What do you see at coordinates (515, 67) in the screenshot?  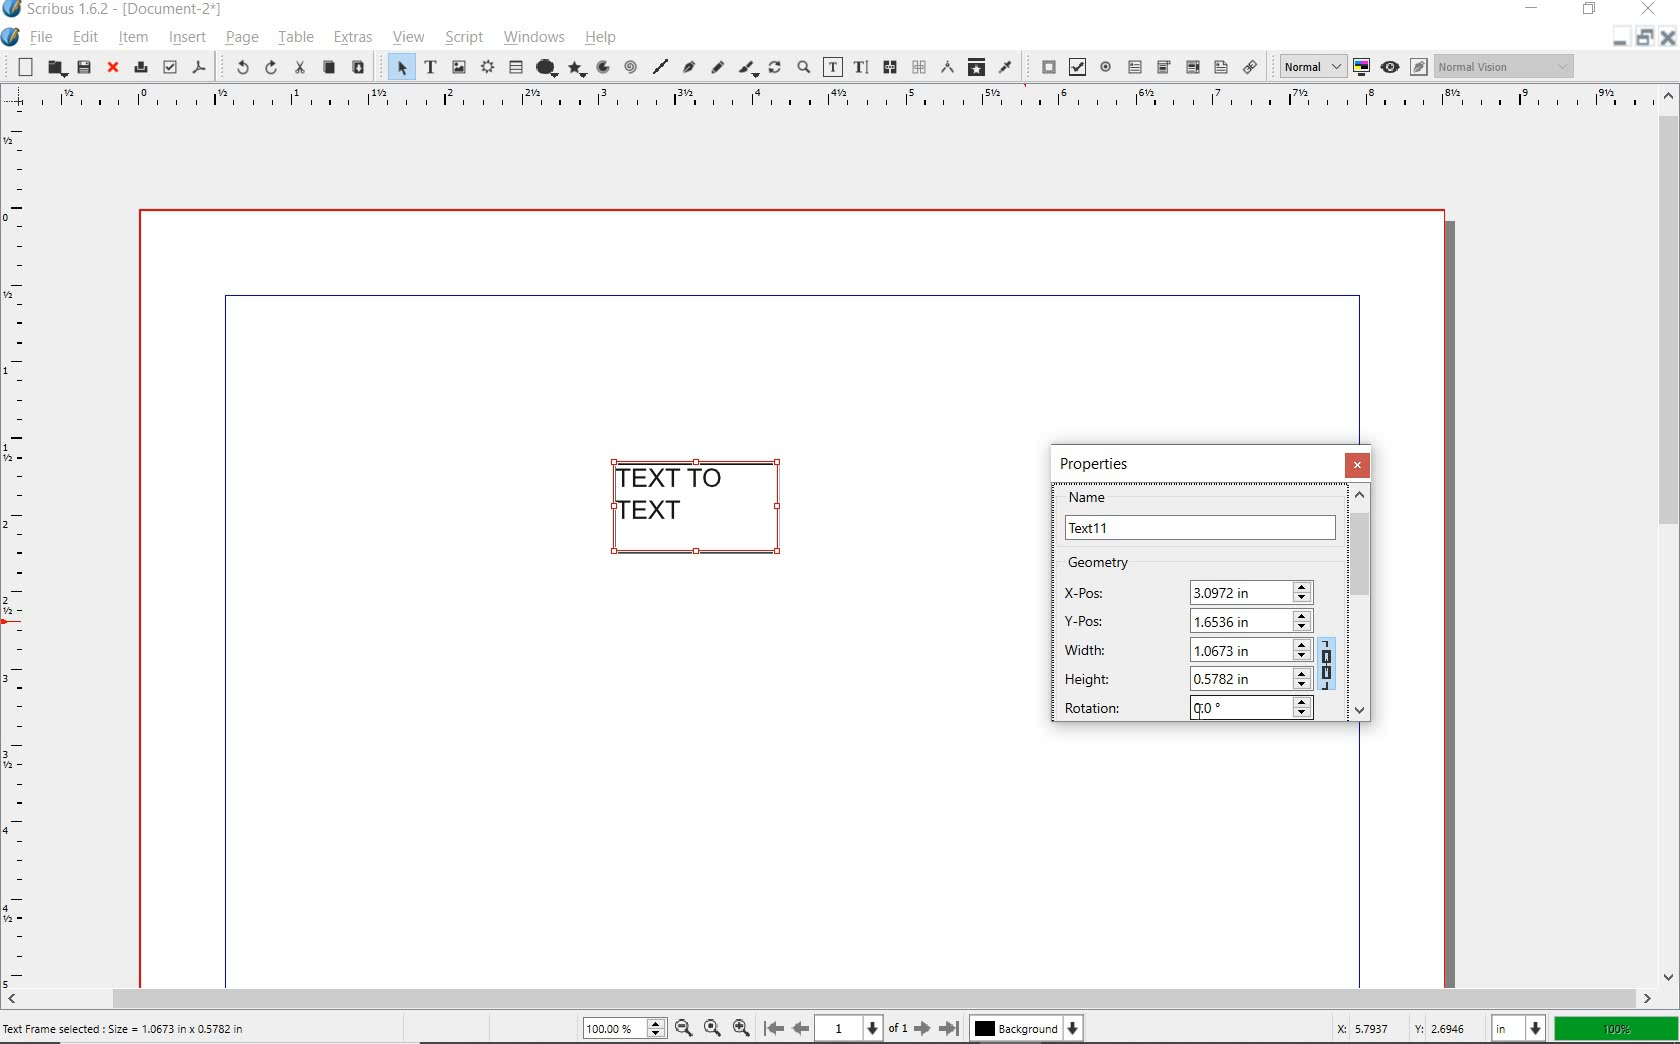 I see `table` at bounding box center [515, 67].